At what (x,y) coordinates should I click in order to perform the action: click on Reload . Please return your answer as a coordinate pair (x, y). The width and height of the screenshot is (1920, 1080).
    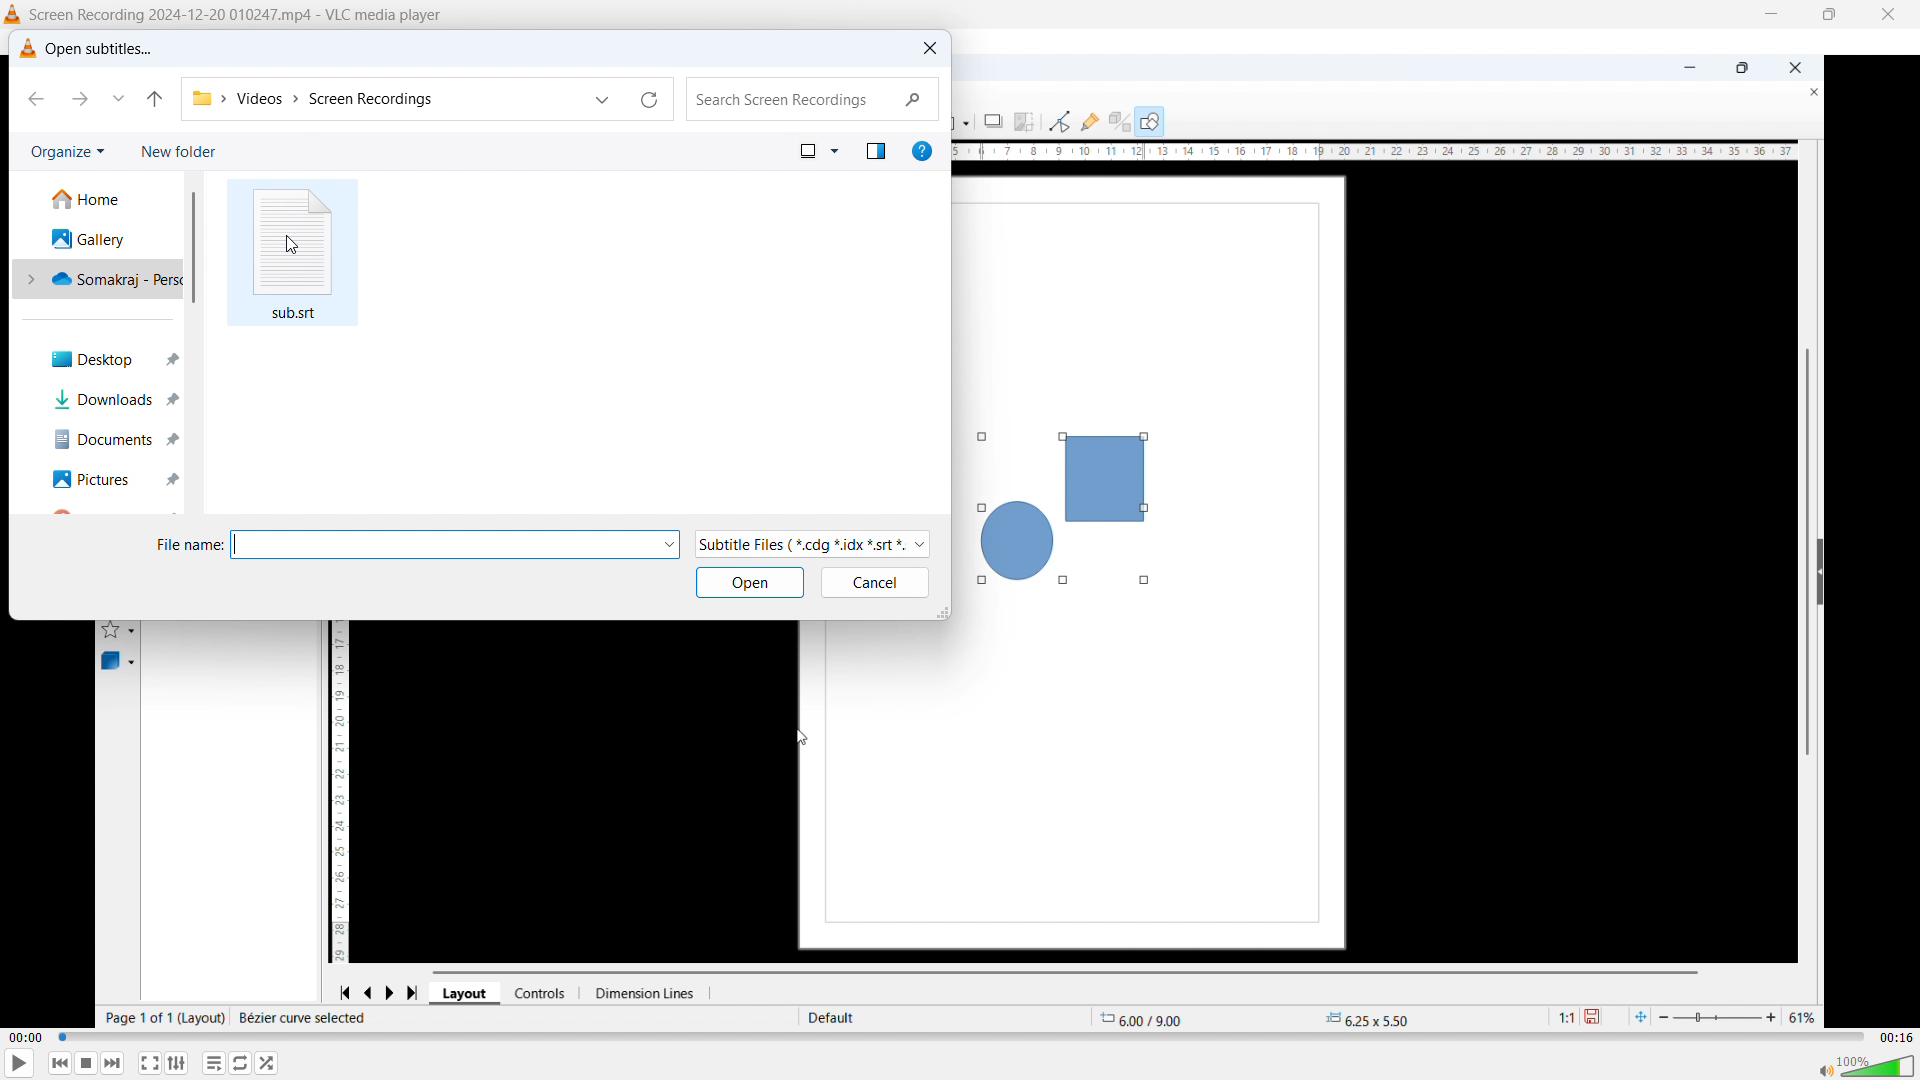
    Looking at the image, I should click on (653, 100).